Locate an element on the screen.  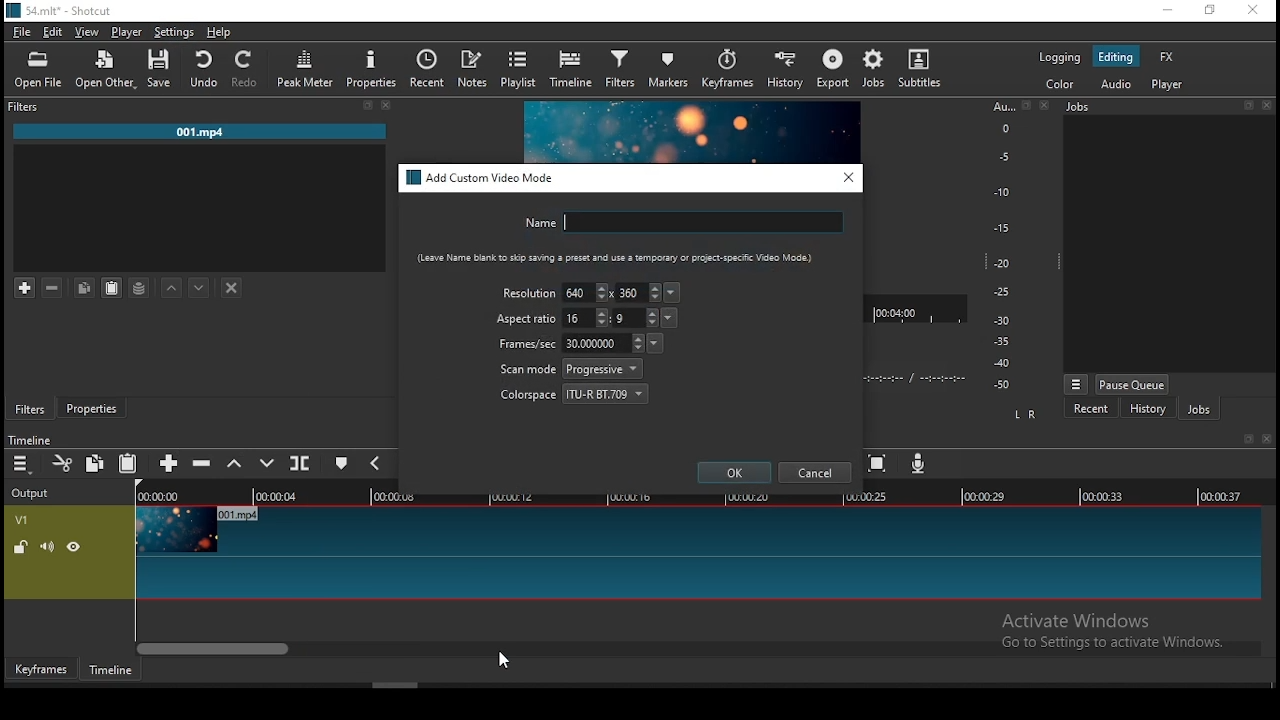
-25 is located at coordinates (1002, 293).